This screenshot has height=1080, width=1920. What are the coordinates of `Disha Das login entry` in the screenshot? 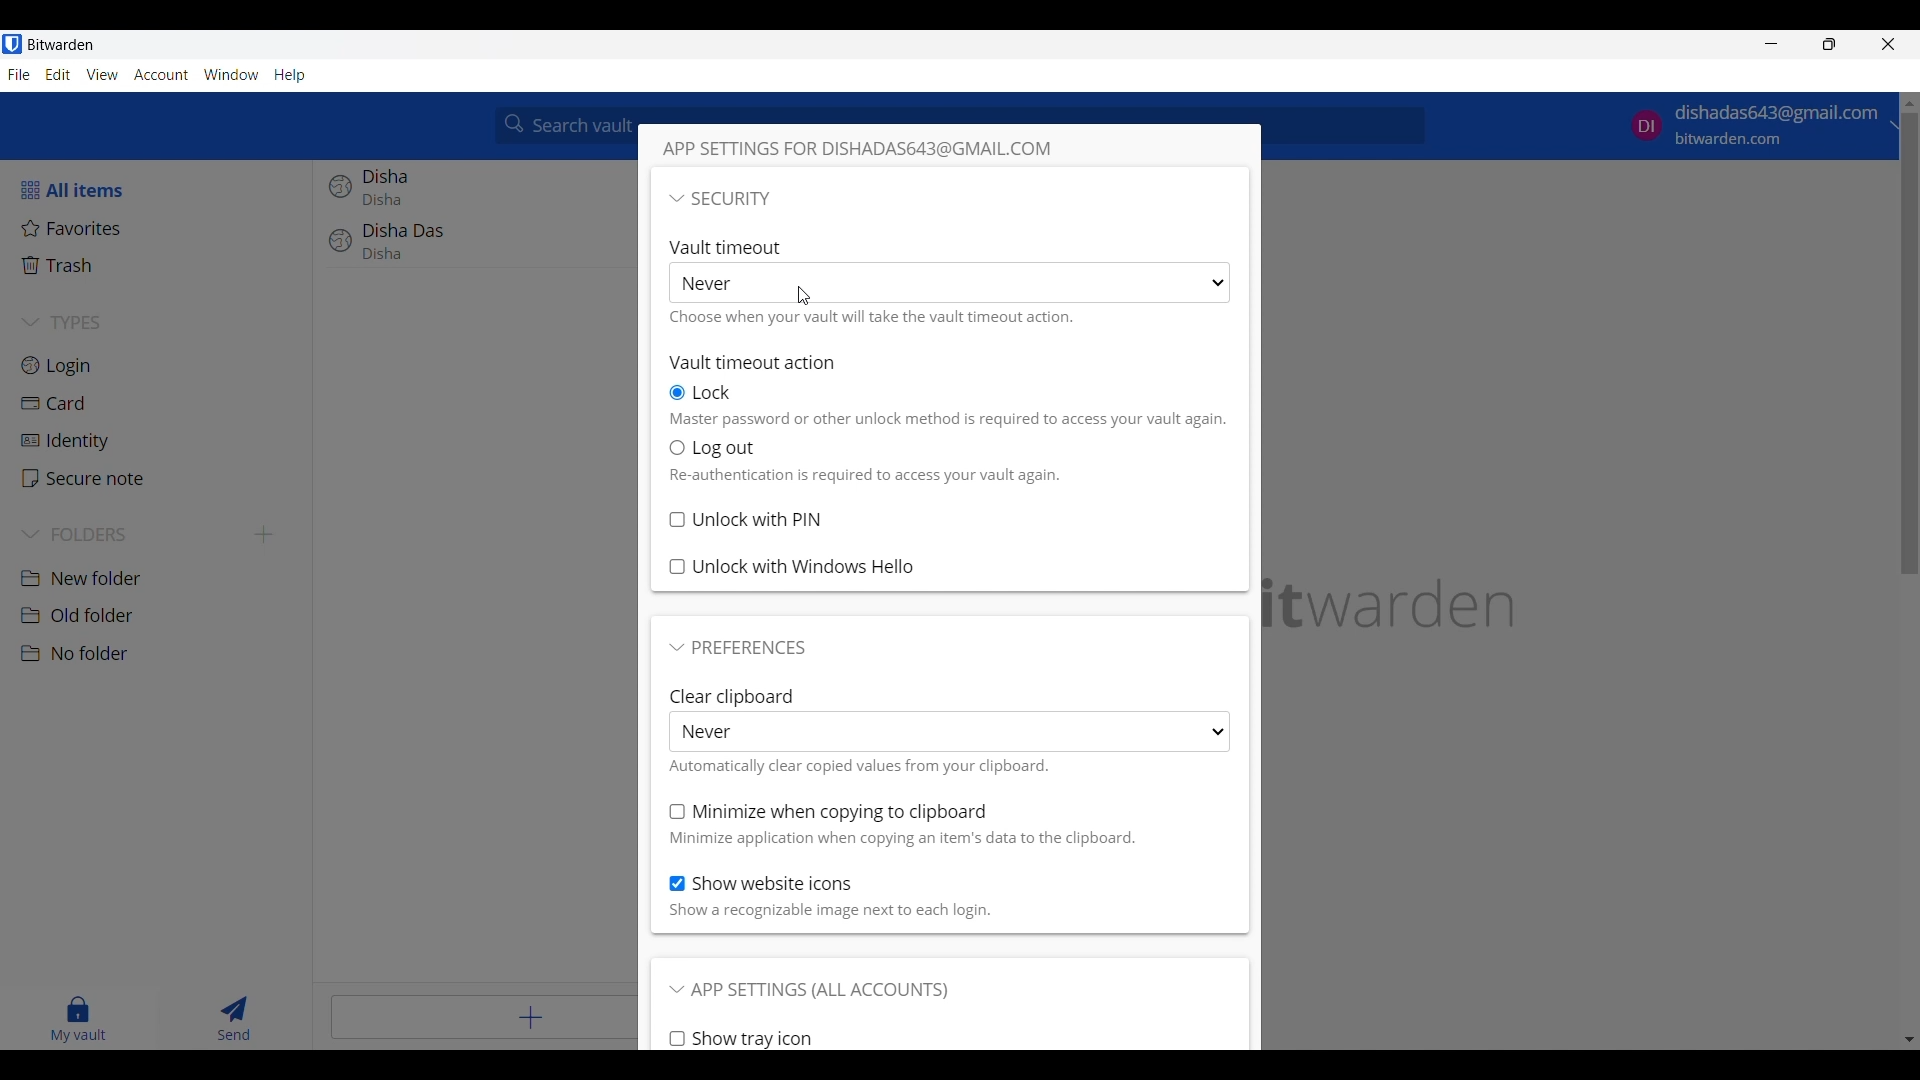 It's located at (477, 251).